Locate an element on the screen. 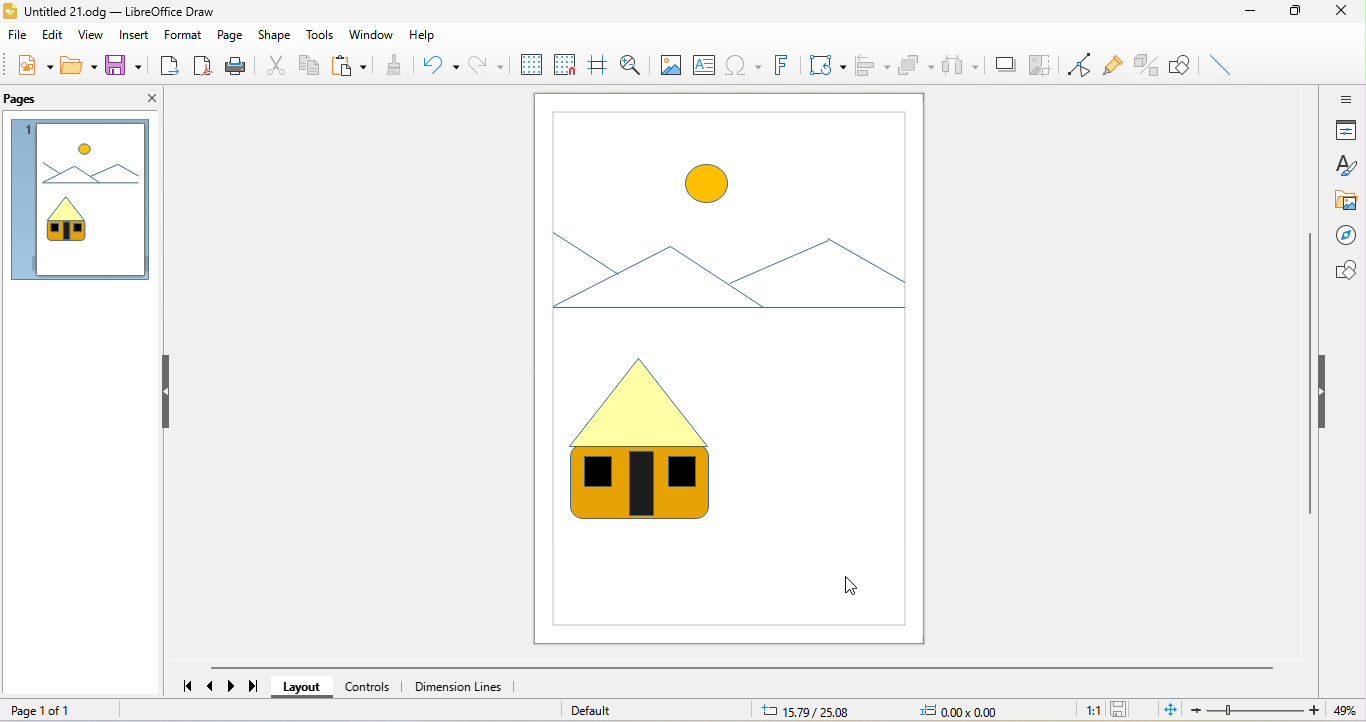 The image size is (1366, 722). textbox is located at coordinates (707, 66).